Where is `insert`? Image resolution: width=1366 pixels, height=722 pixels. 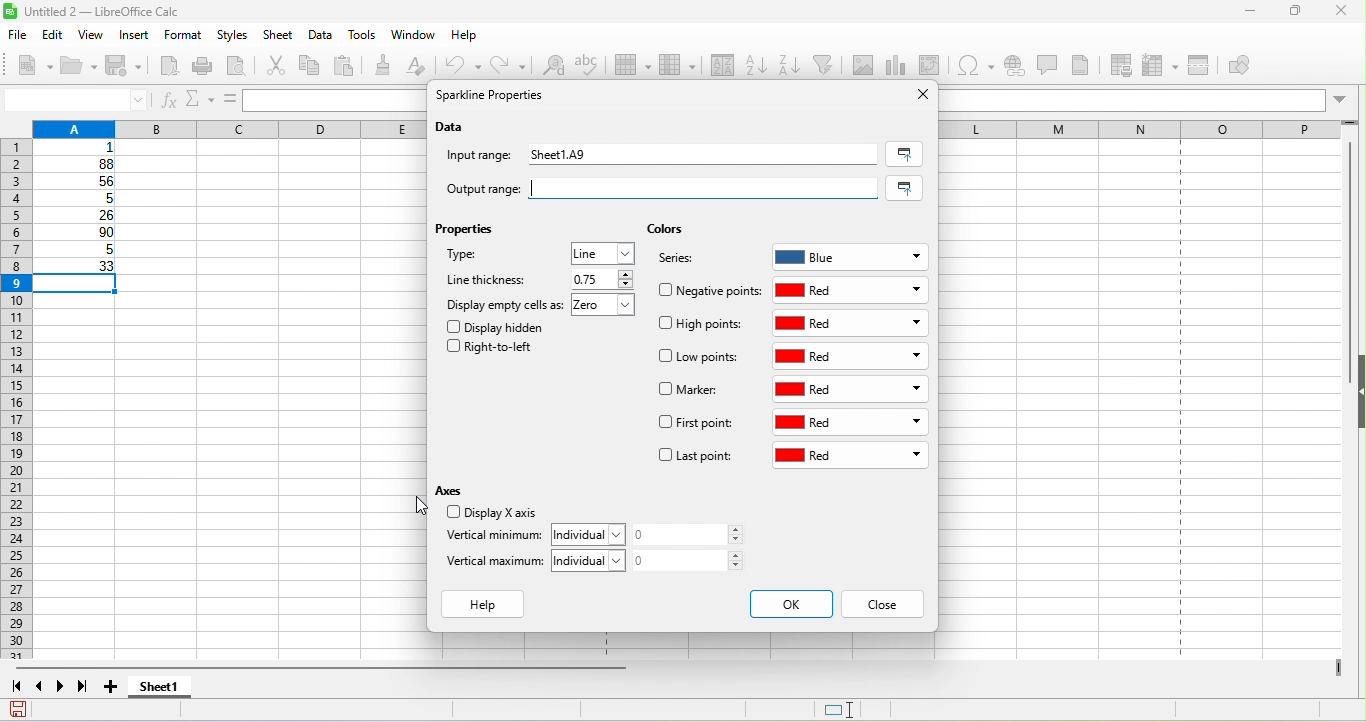 insert is located at coordinates (136, 36).